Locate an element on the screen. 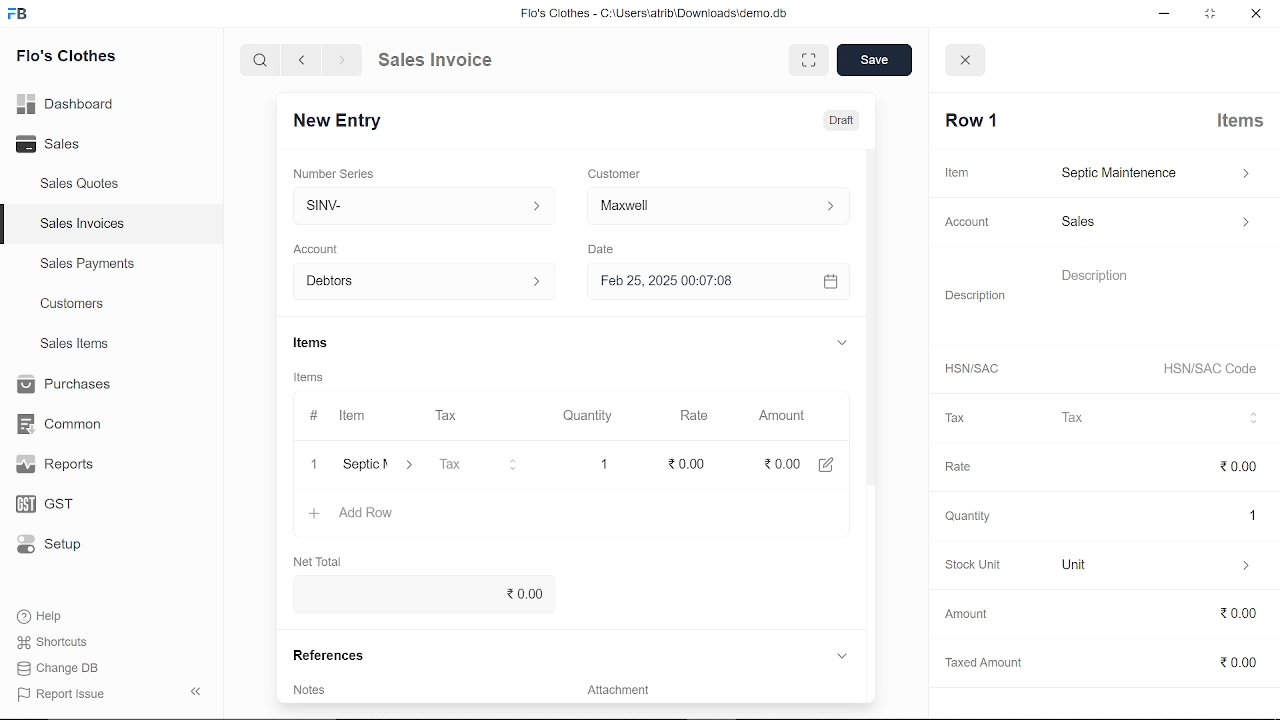 The height and width of the screenshot is (720, 1280). Add attachment is located at coordinates (715, 687).